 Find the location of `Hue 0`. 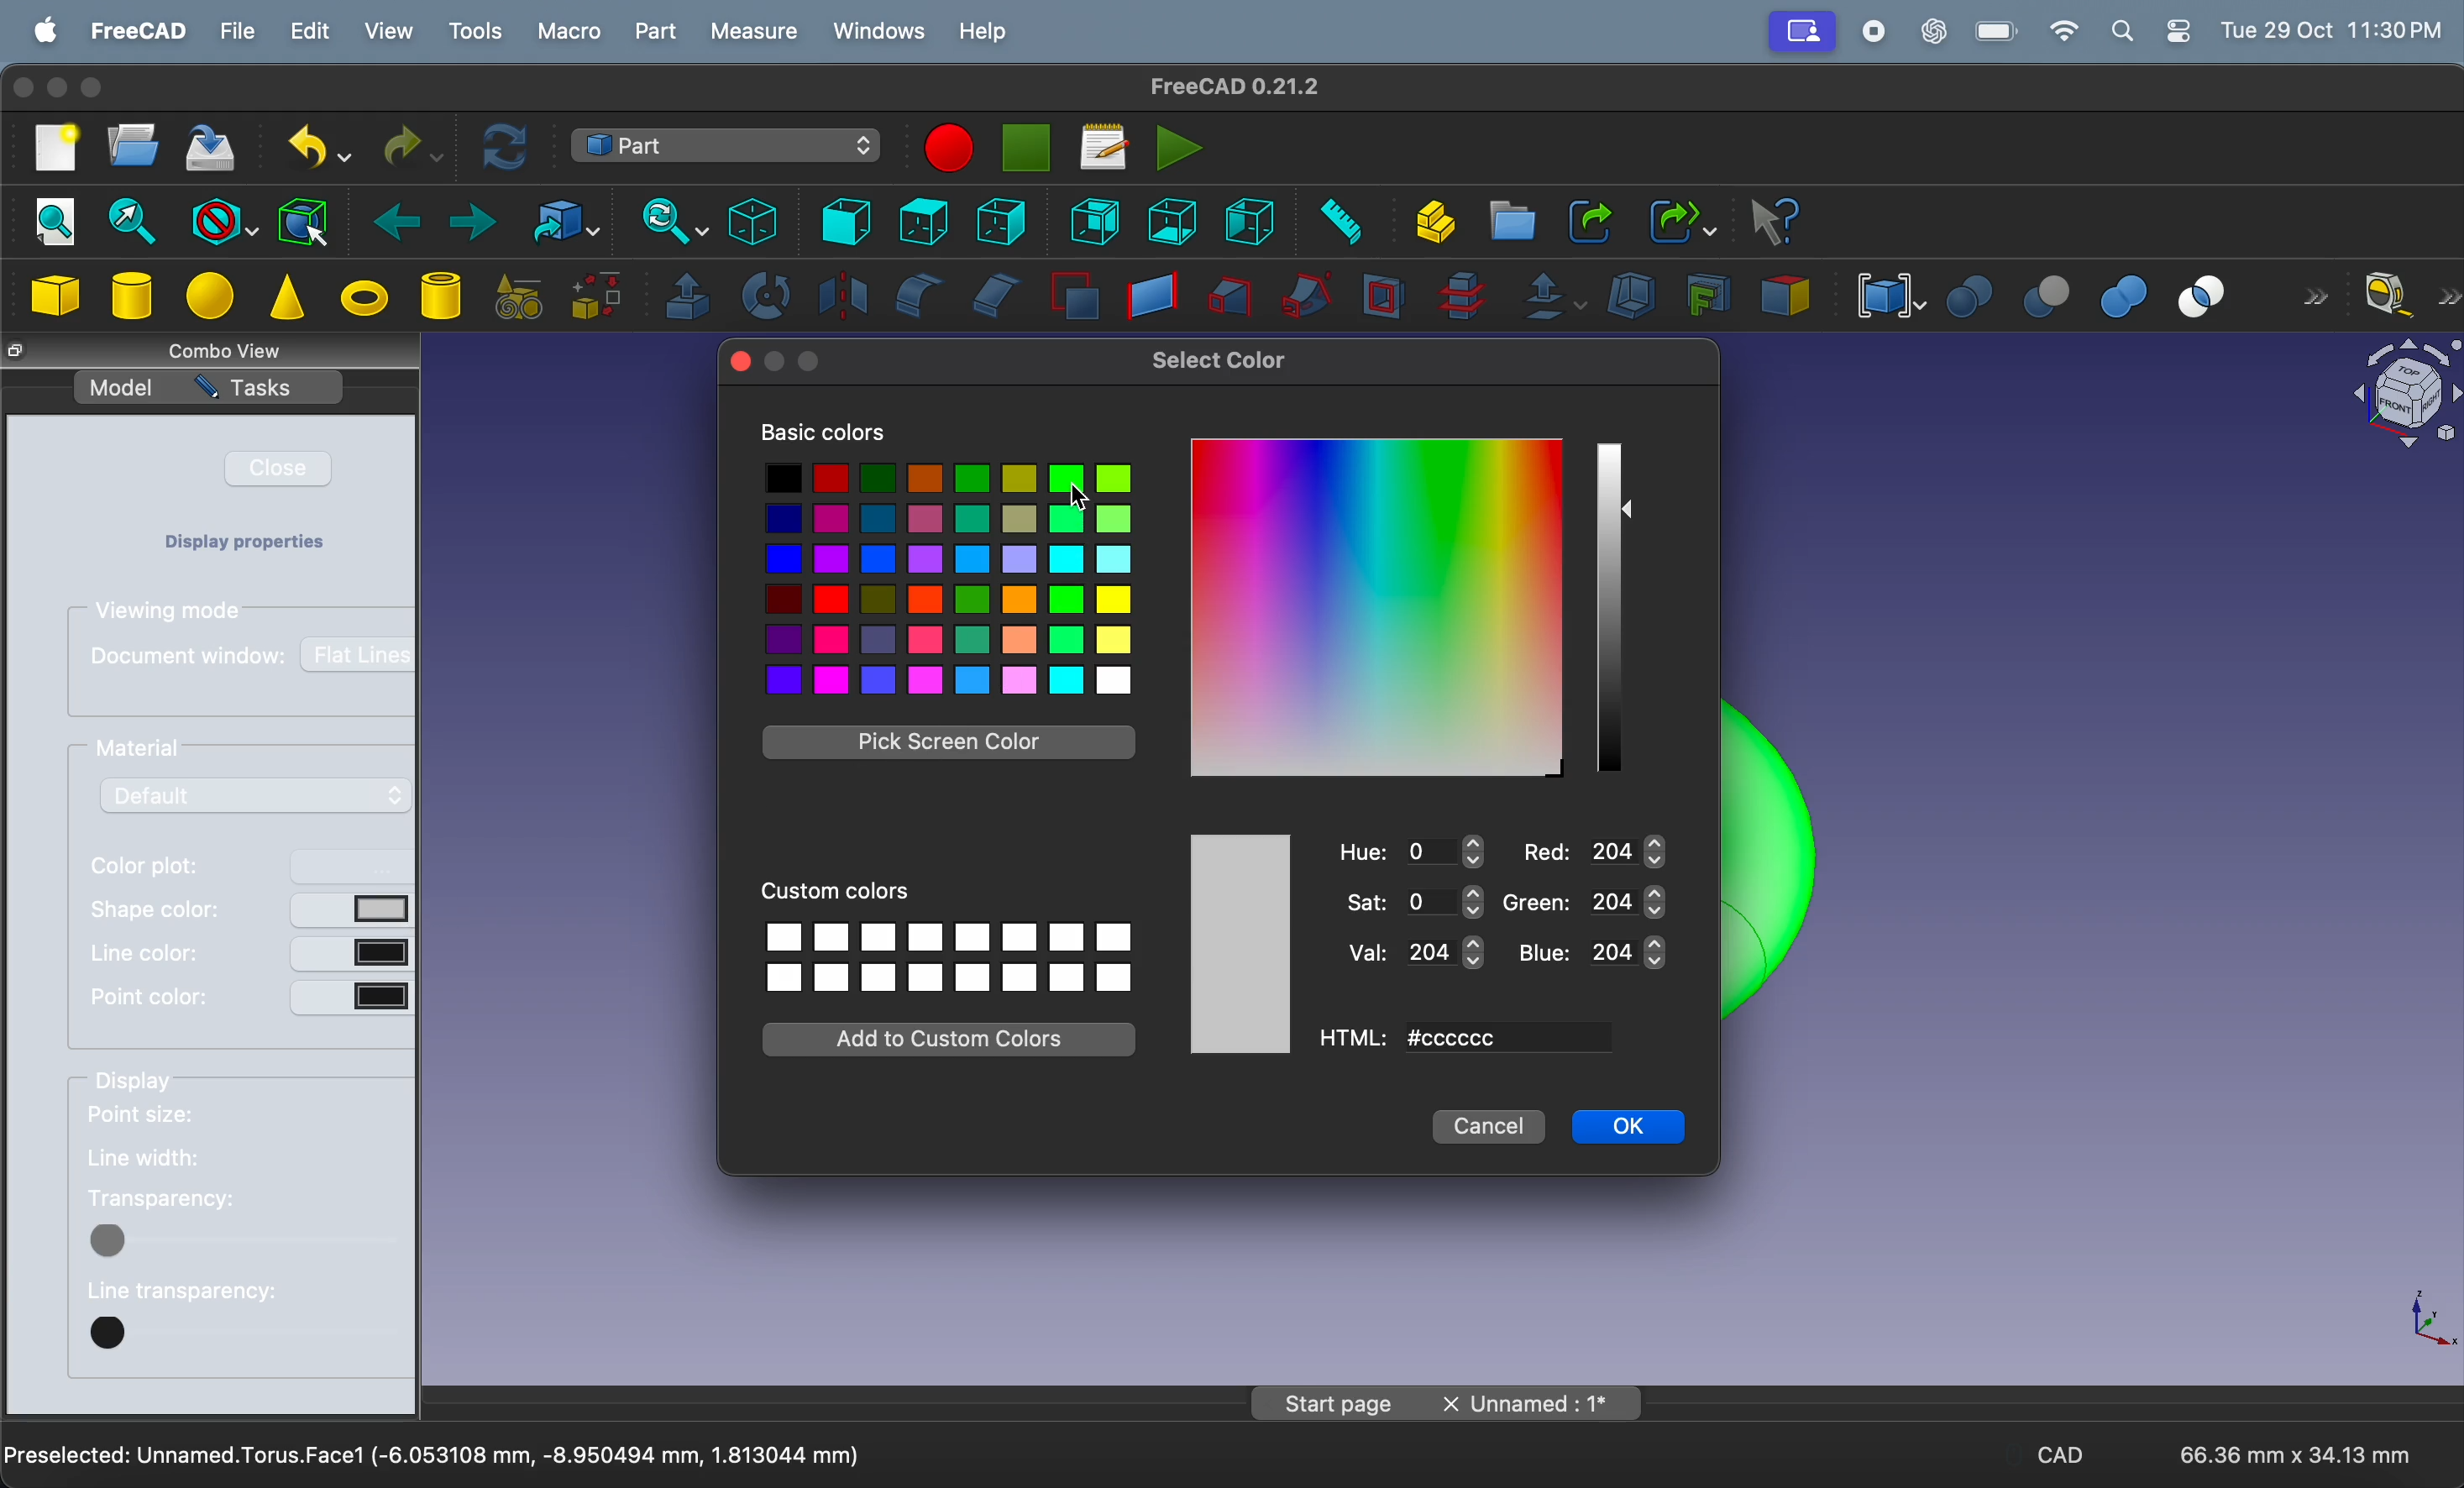

Hue 0 is located at coordinates (1416, 853).